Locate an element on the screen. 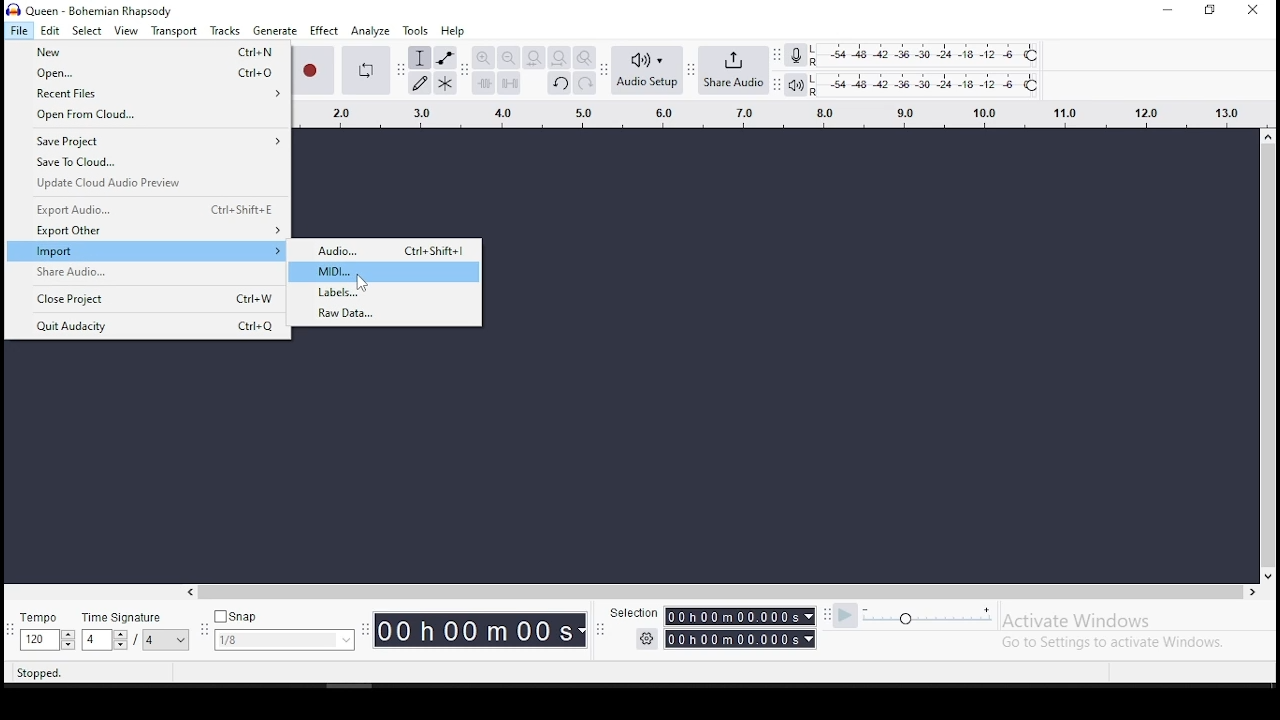  zoom in is located at coordinates (485, 58).